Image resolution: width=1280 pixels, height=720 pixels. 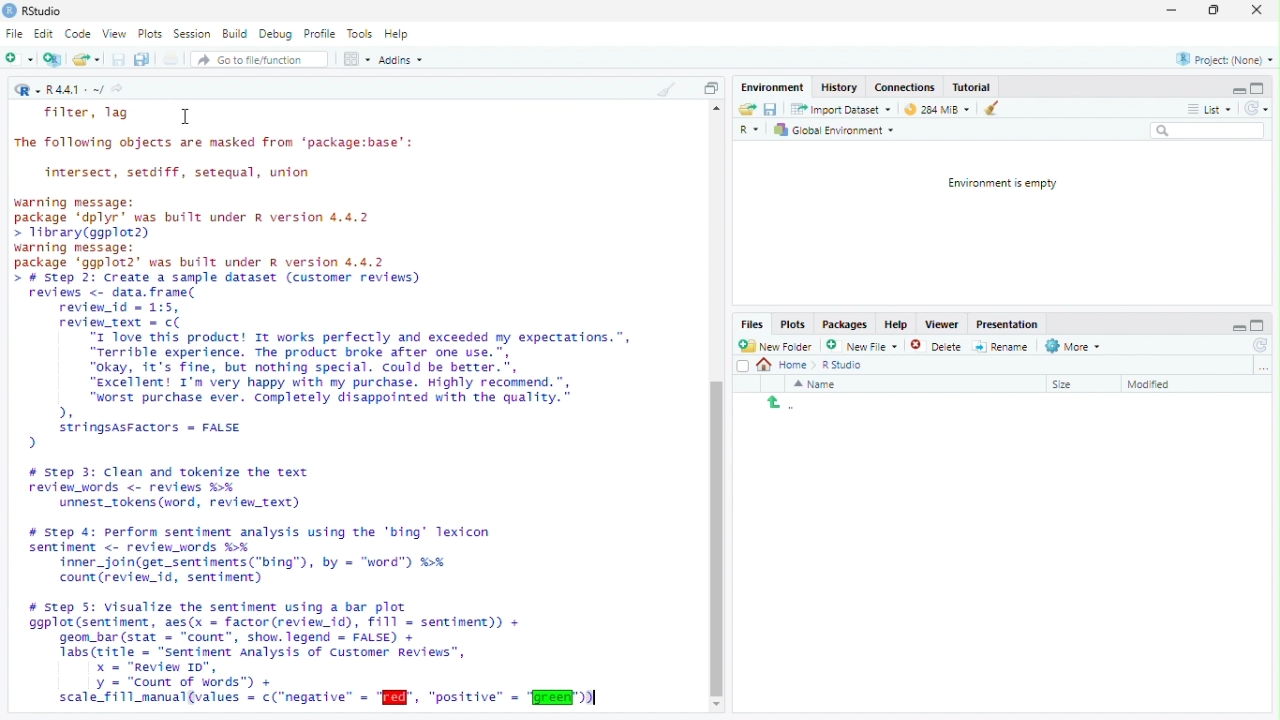 I want to click on Session, so click(x=192, y=33).